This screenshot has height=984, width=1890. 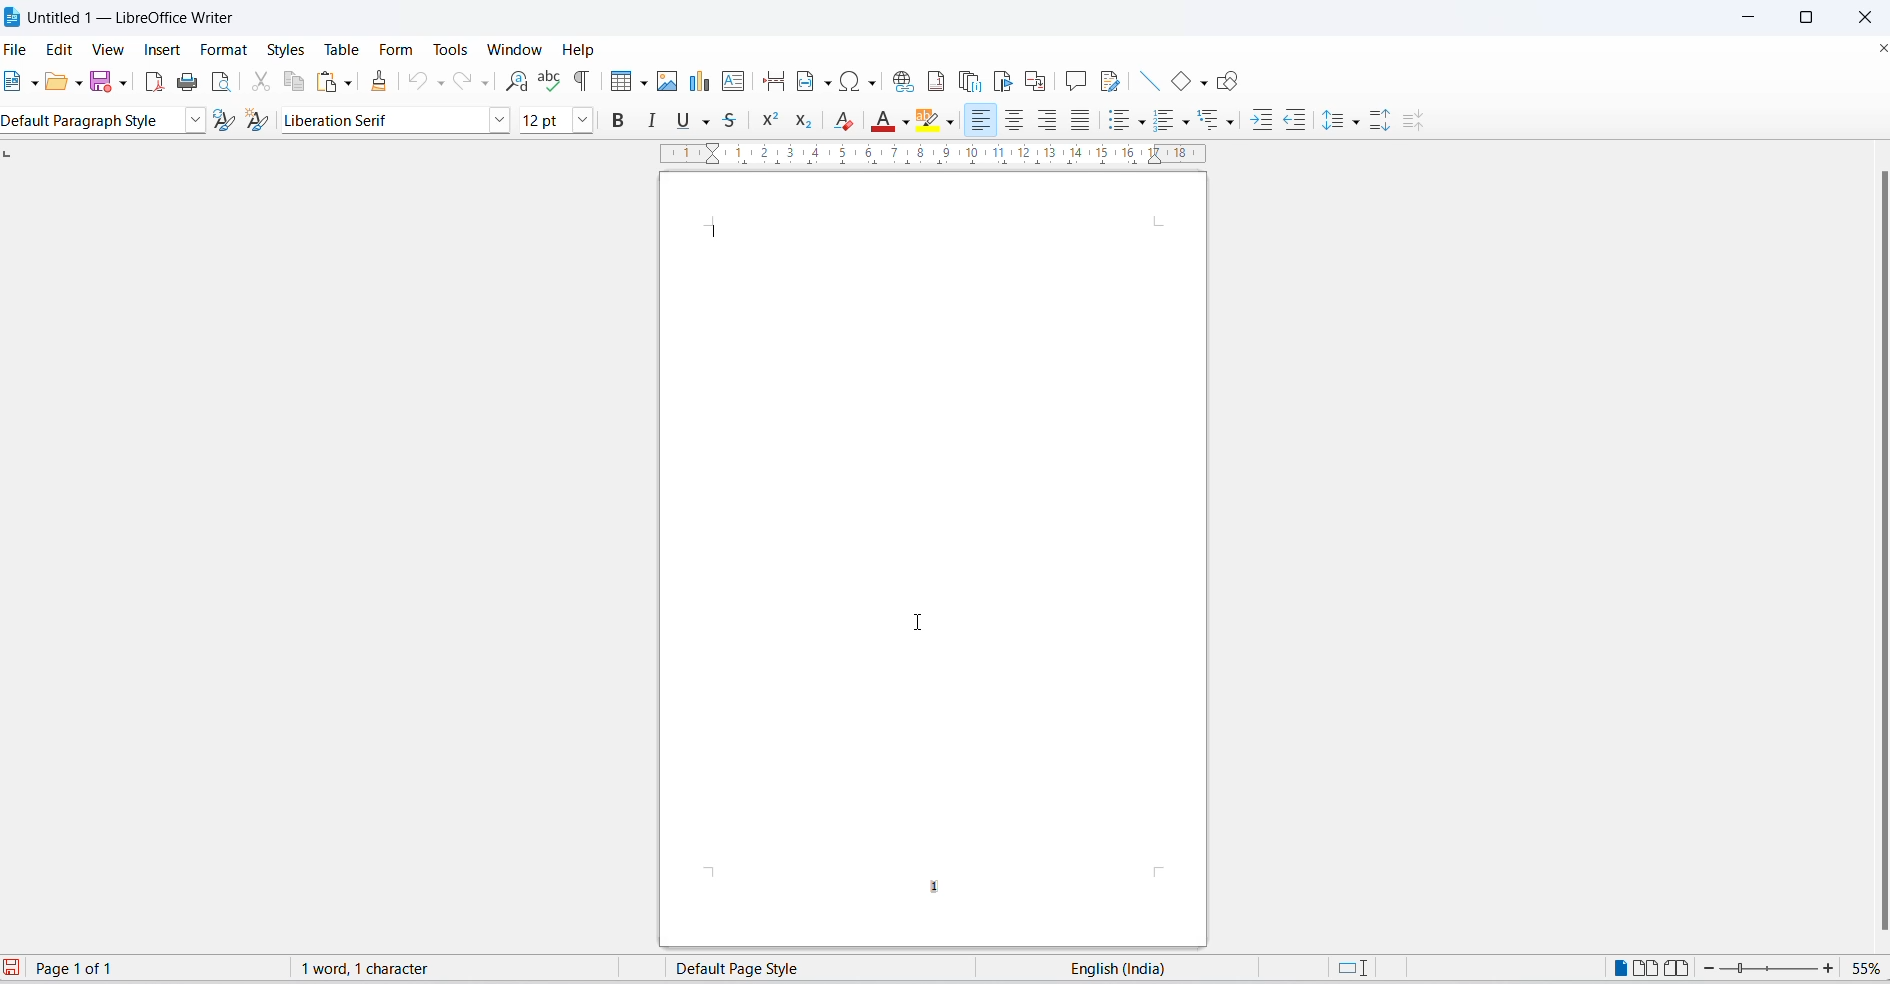 What do you see at coordinates (542, 119) in the screenshot?
I see `font size ` at bounding box center [542, 119].